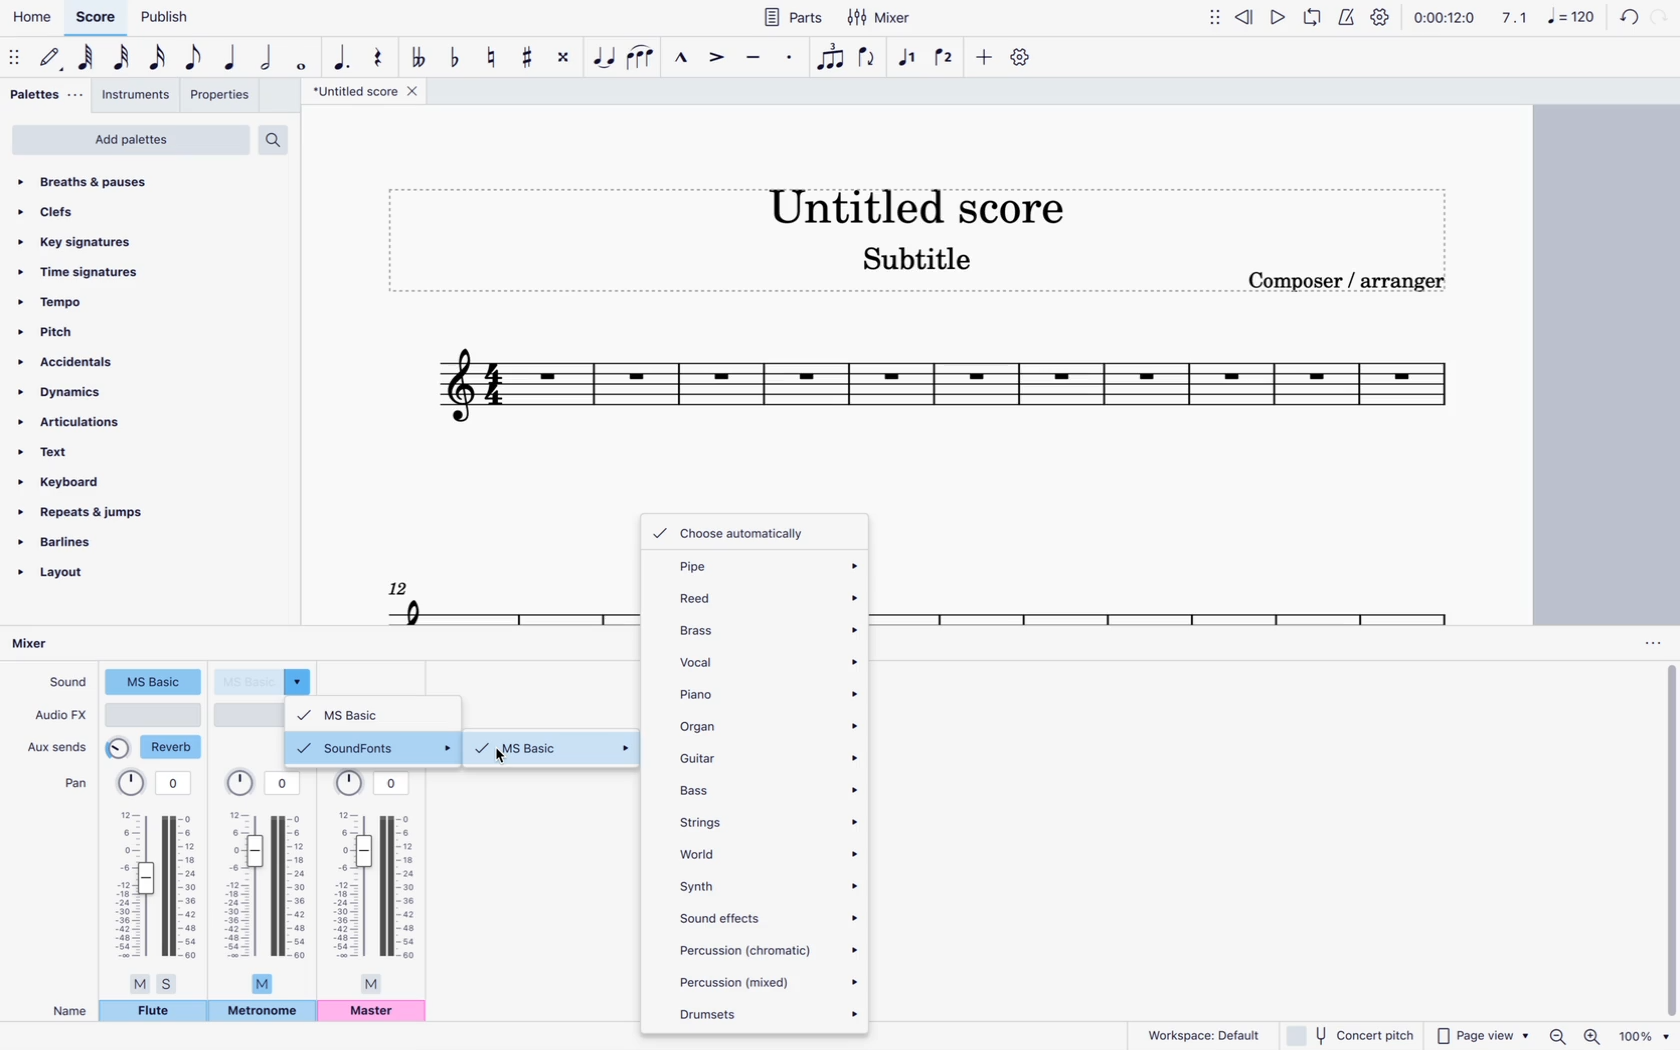 This screenshot has width=1680, height=1050. Describe the element at coordinates (364, 93) in the screenshot. I see `score title` at that location.